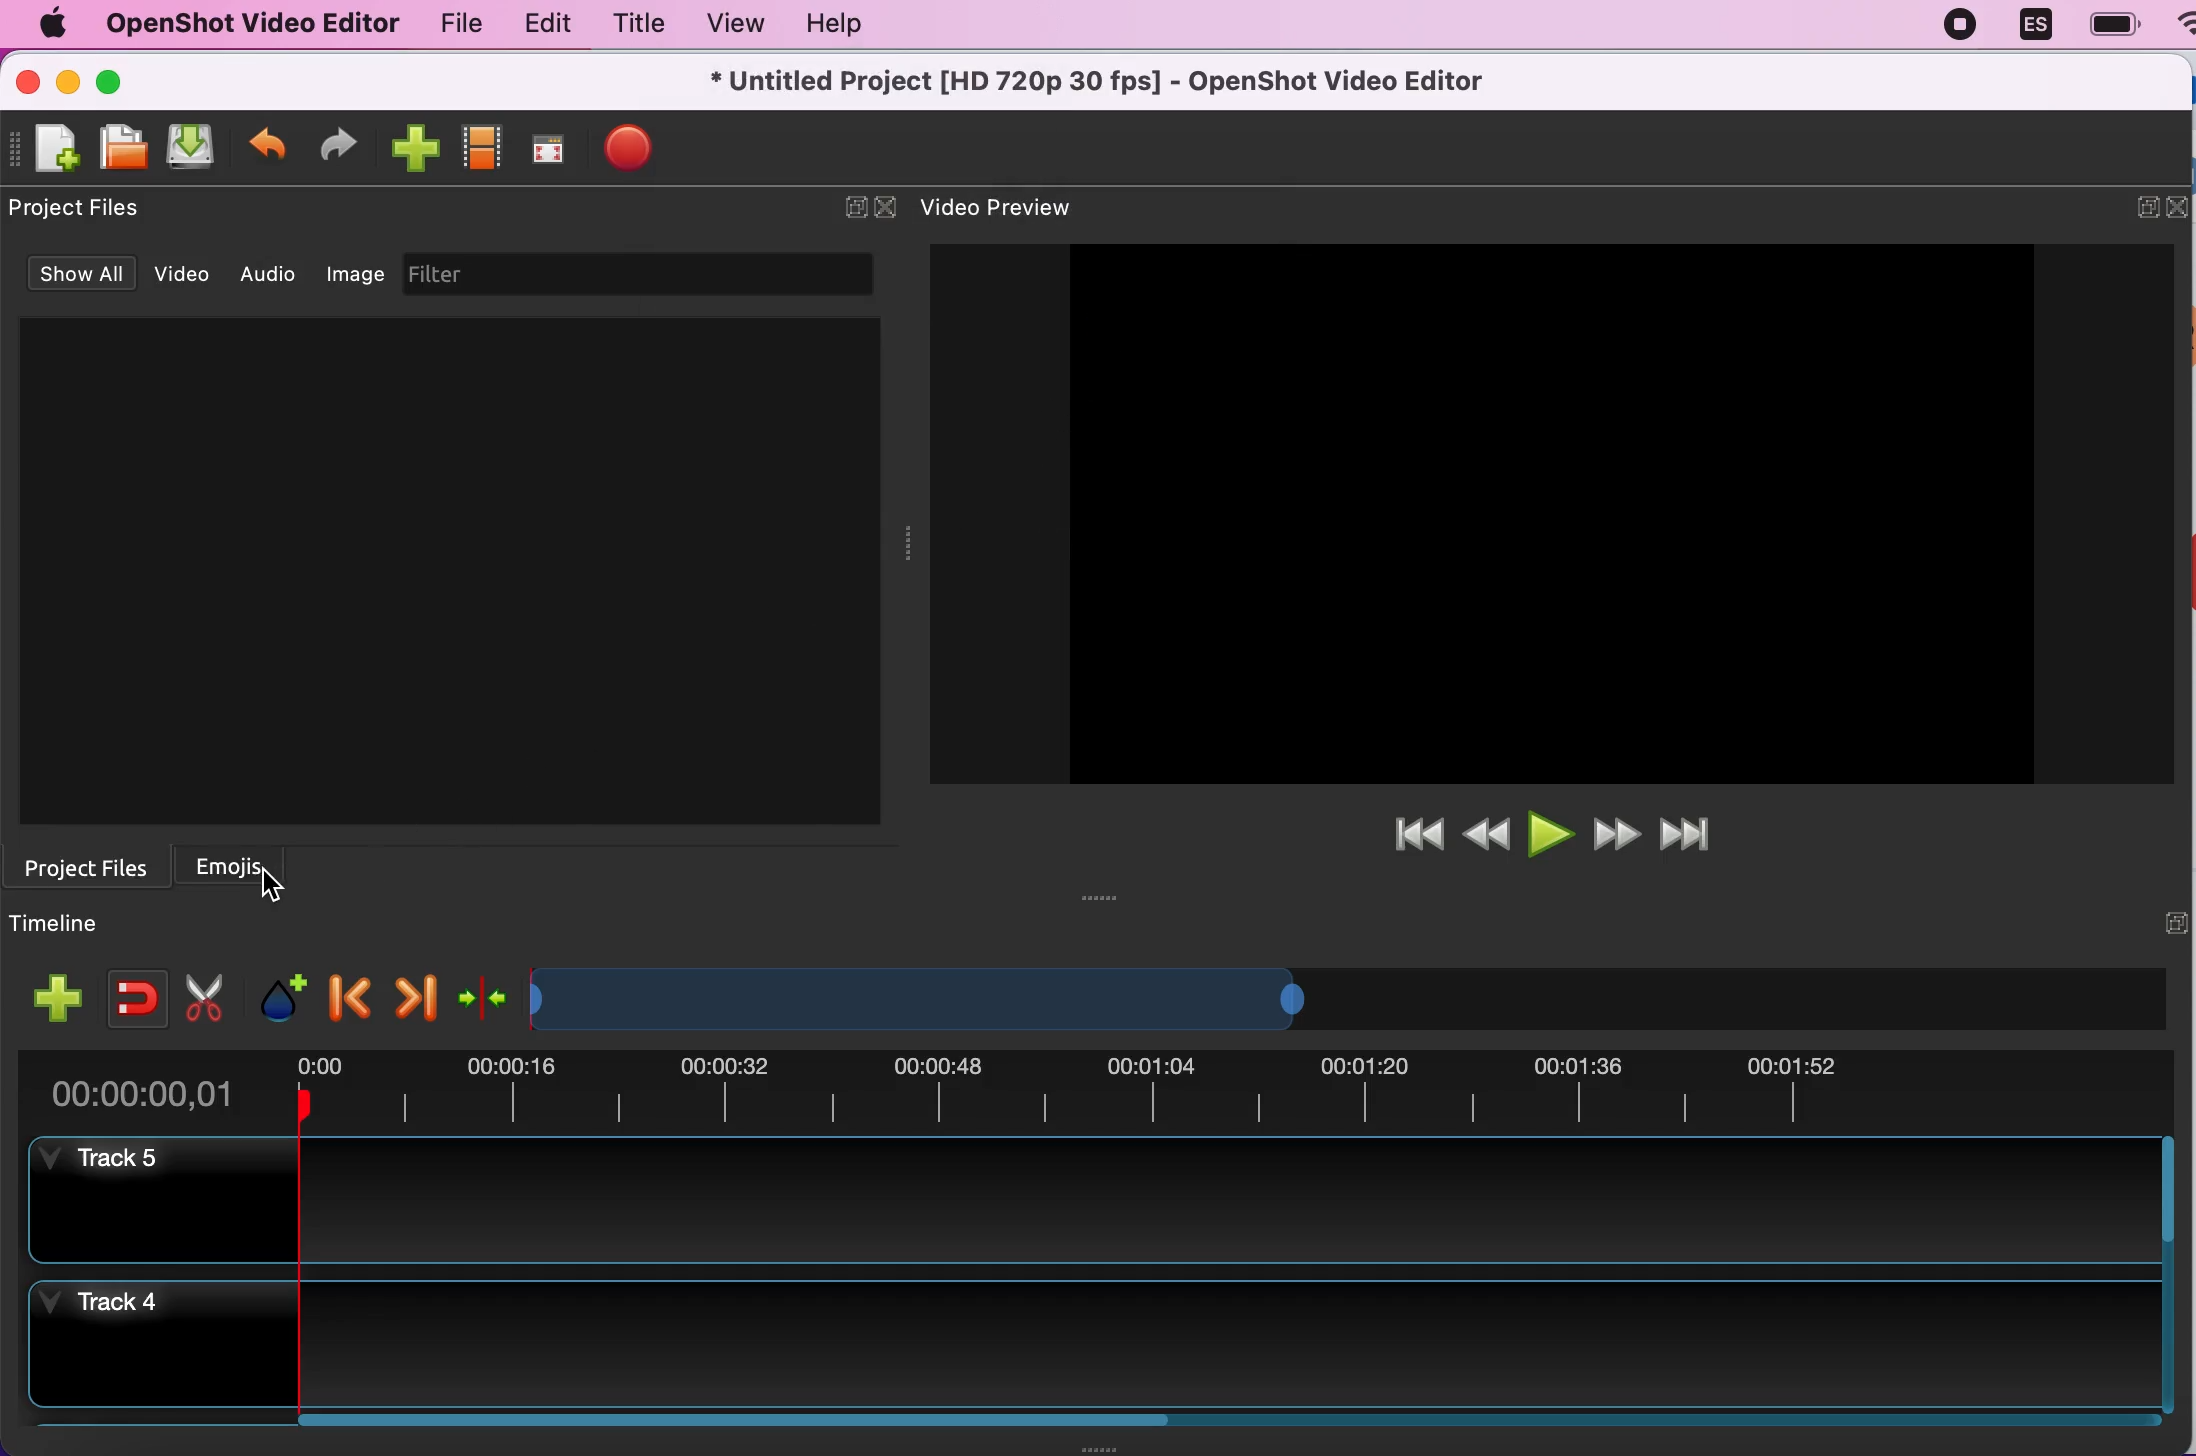 Image resolution: width=2196 pixels, height=1456 pixels. Describe the element at coordinates (87, 867) in the screenshot. I see `Section for project files` at that location.